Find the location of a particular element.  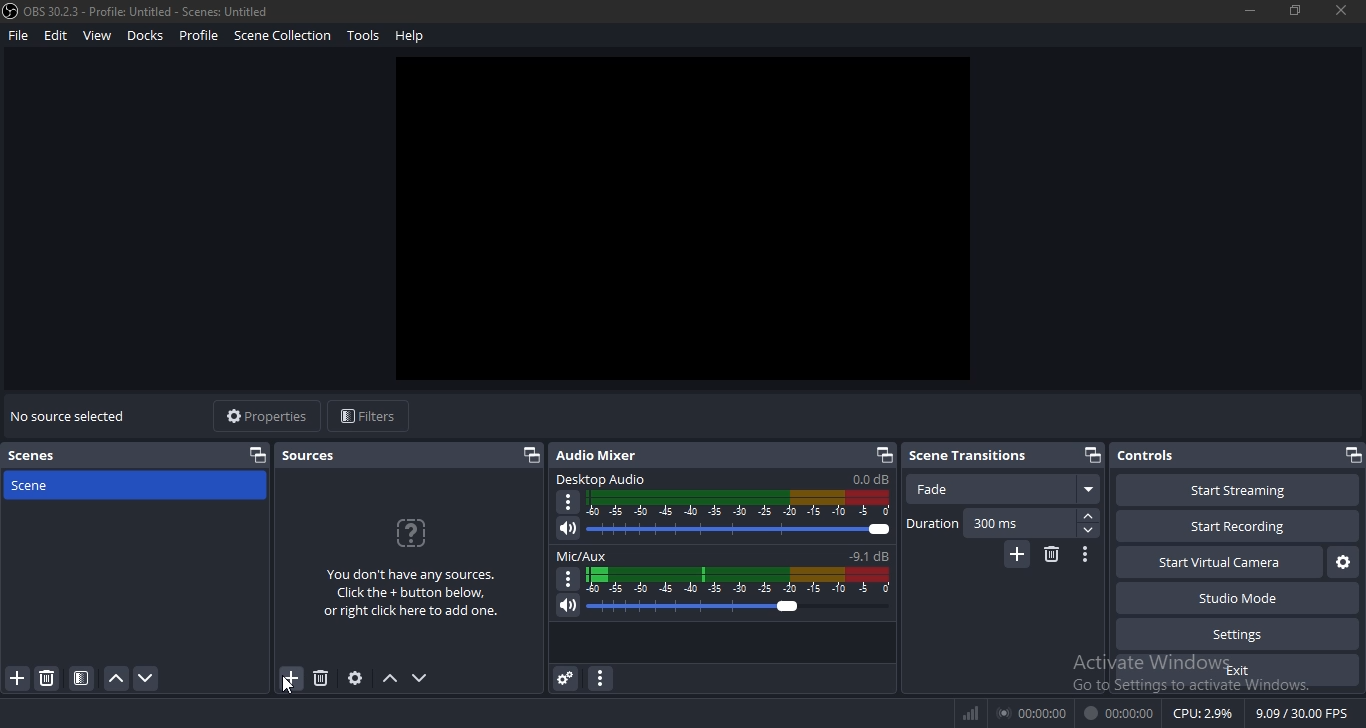

start recording is located at coordinates (1242, 525).